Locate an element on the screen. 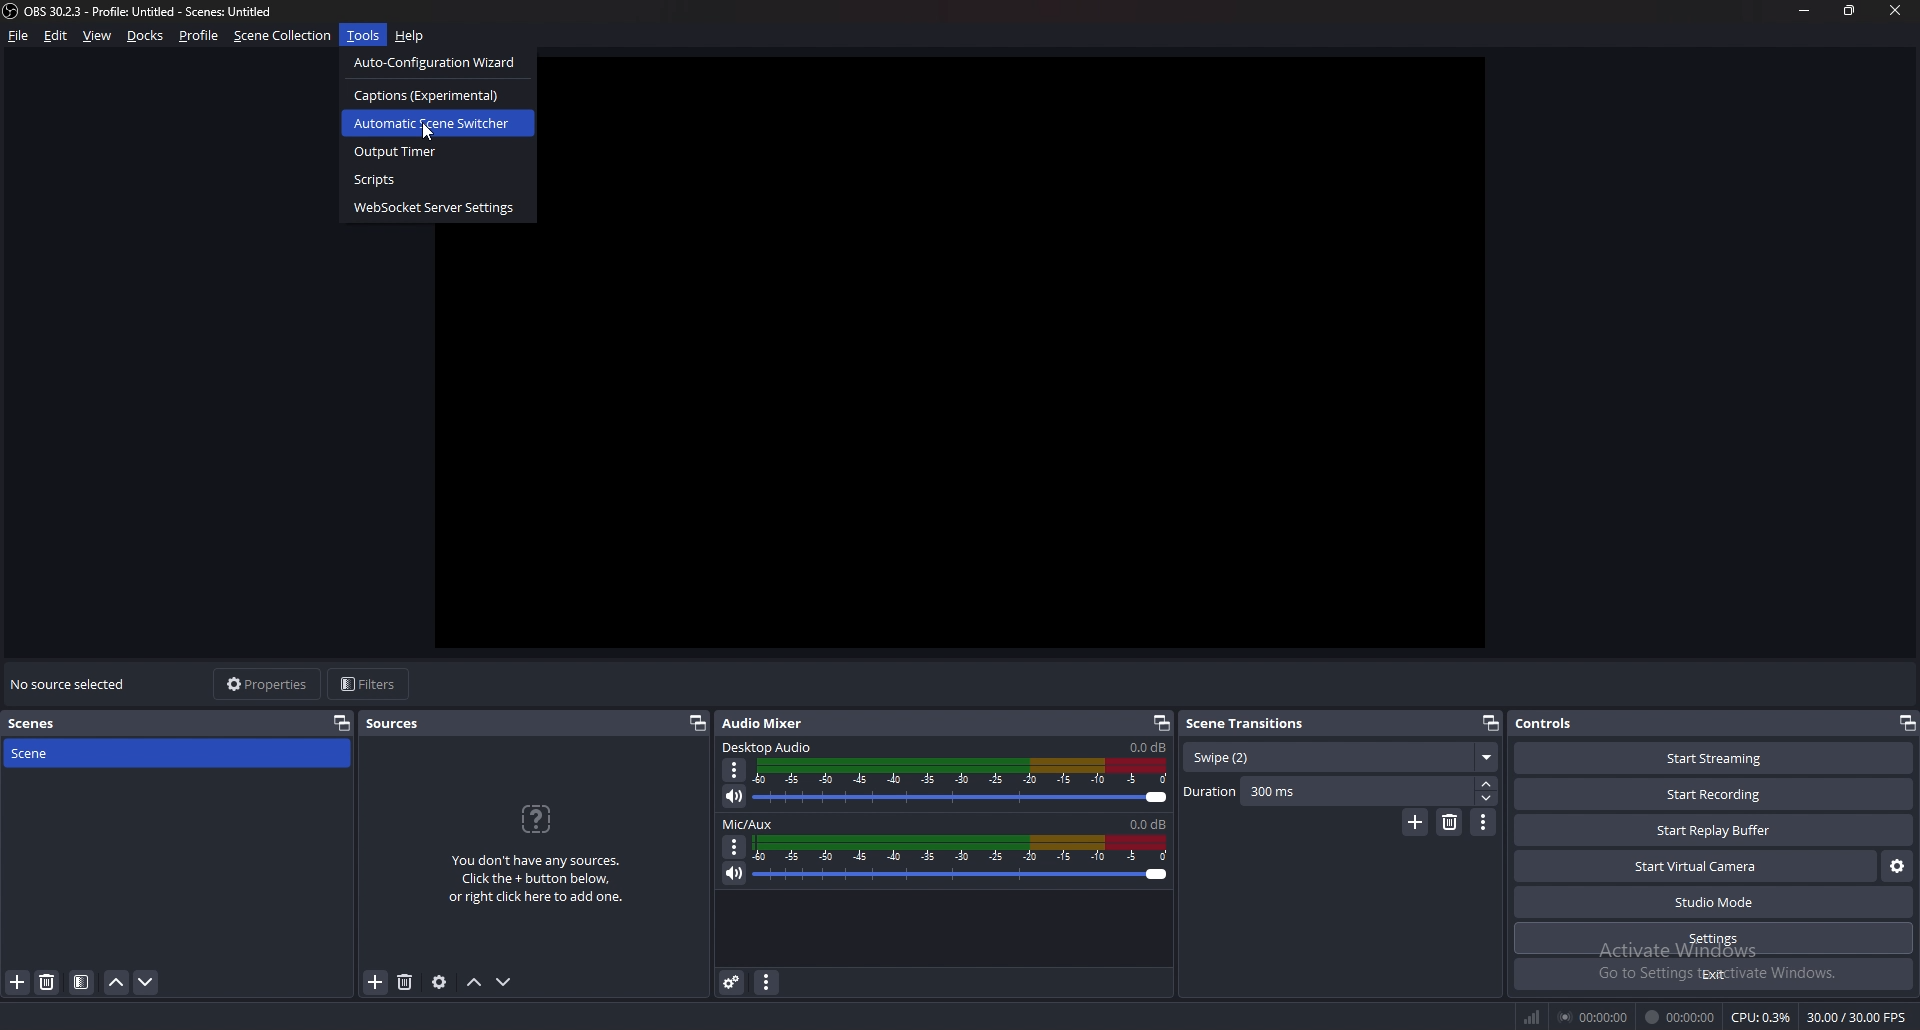 This screenshot has width=1920, height=1030. websocket server settings is located at coordinates (438, 207).